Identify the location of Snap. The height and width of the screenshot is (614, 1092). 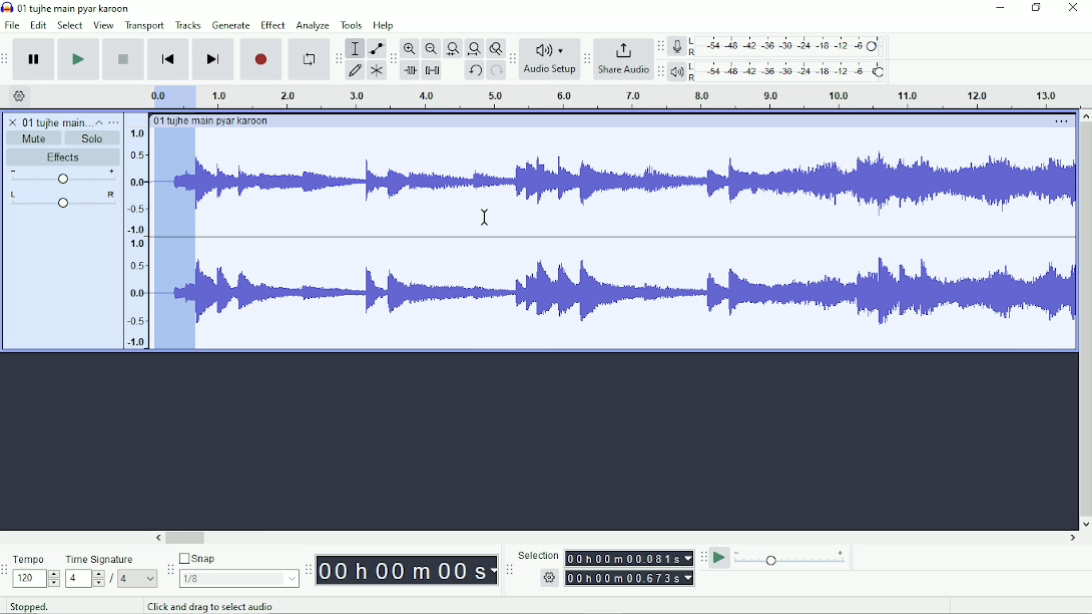
(238, 559).